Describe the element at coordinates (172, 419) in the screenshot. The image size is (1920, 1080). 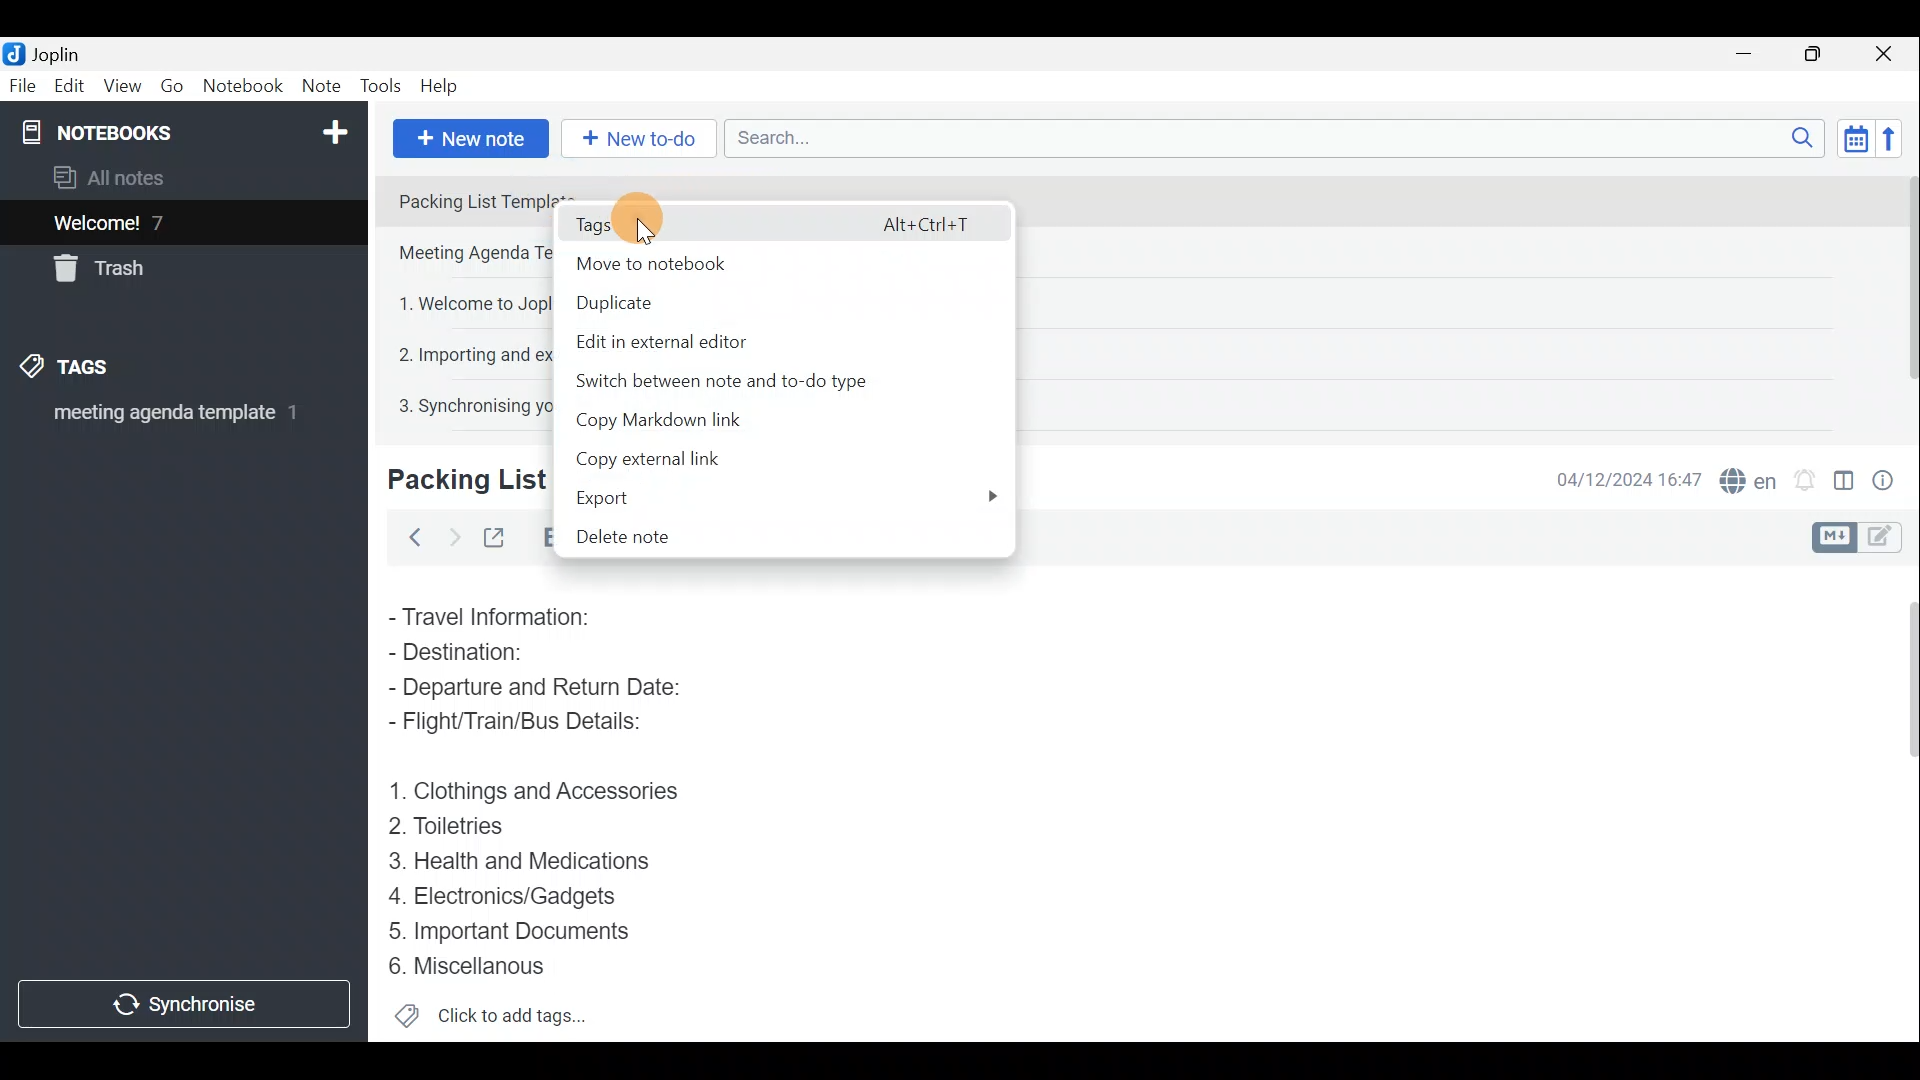
I see `meeting agenda template` at that location.